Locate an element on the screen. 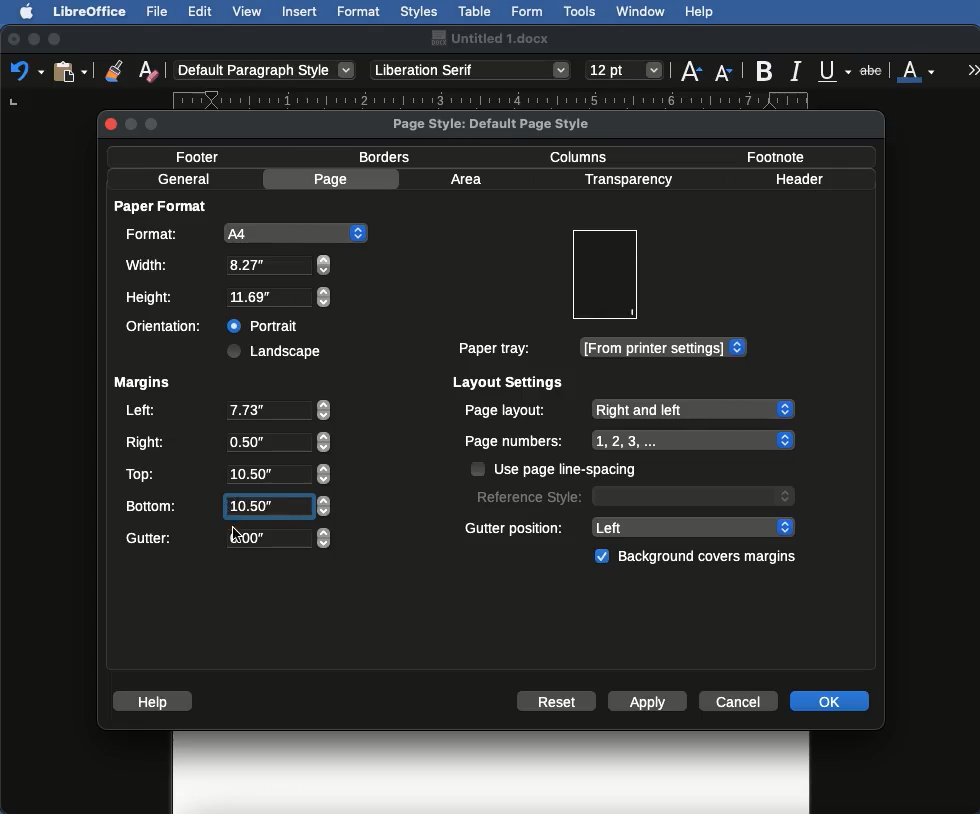 This screenshot has height=814, width=980. Reference style is located at coordinates (633, 495).